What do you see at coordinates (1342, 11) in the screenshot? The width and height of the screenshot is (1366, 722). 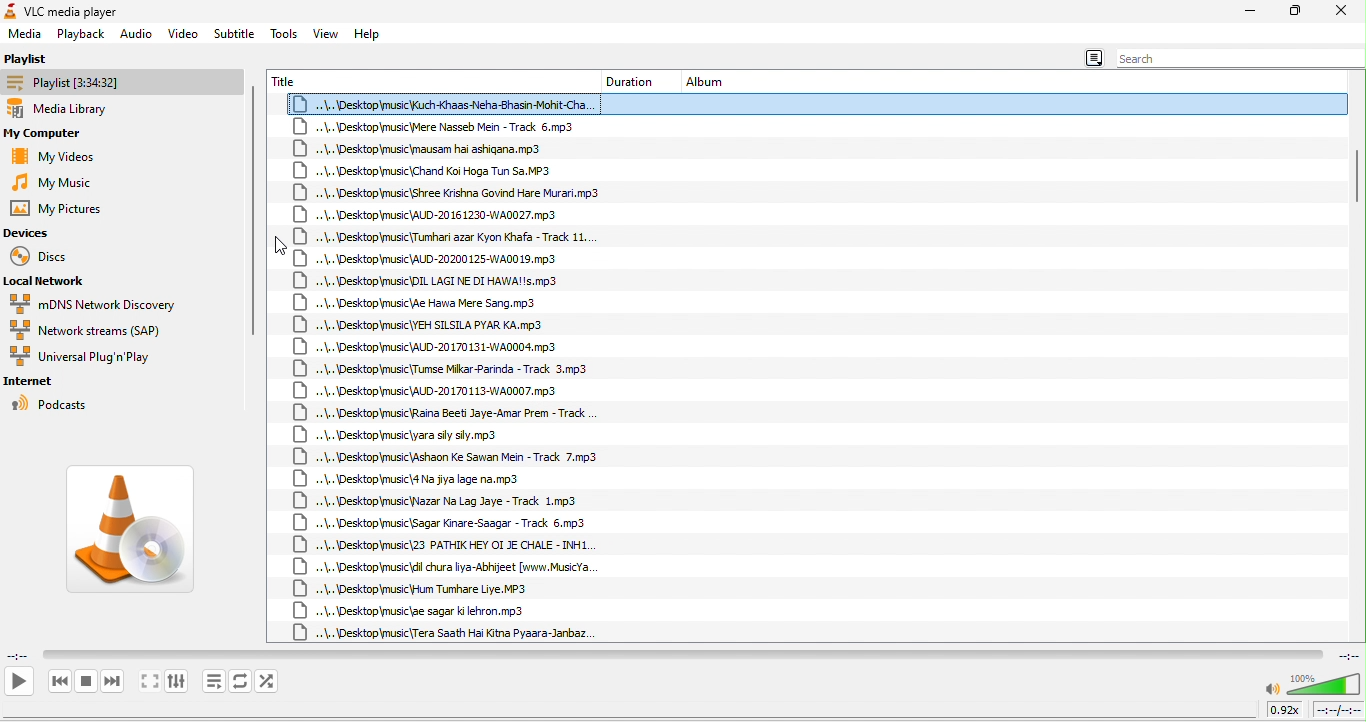 I see `close` at bounding box center [1342, 11].